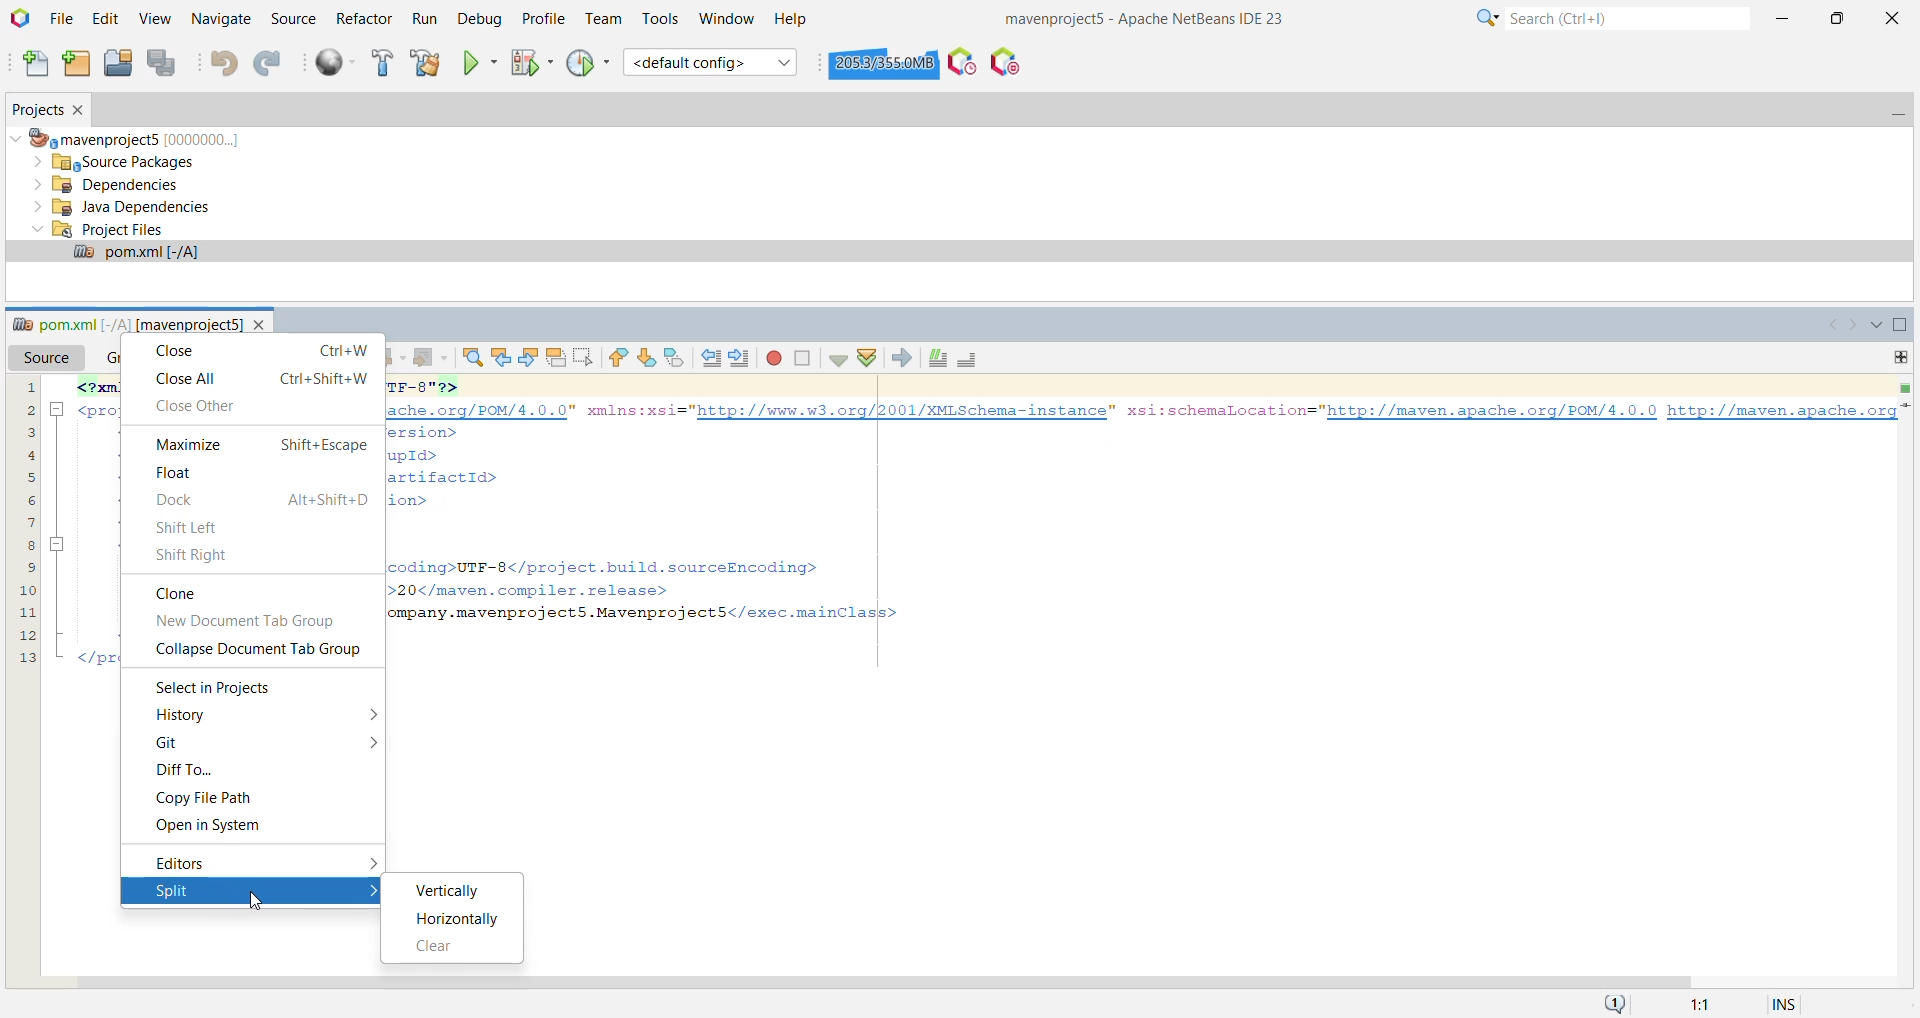 The width and height of the screenshot is (1920, 1018). Describe the element at coordinates (27, 543) in the screenshot. I see `8` at that location.